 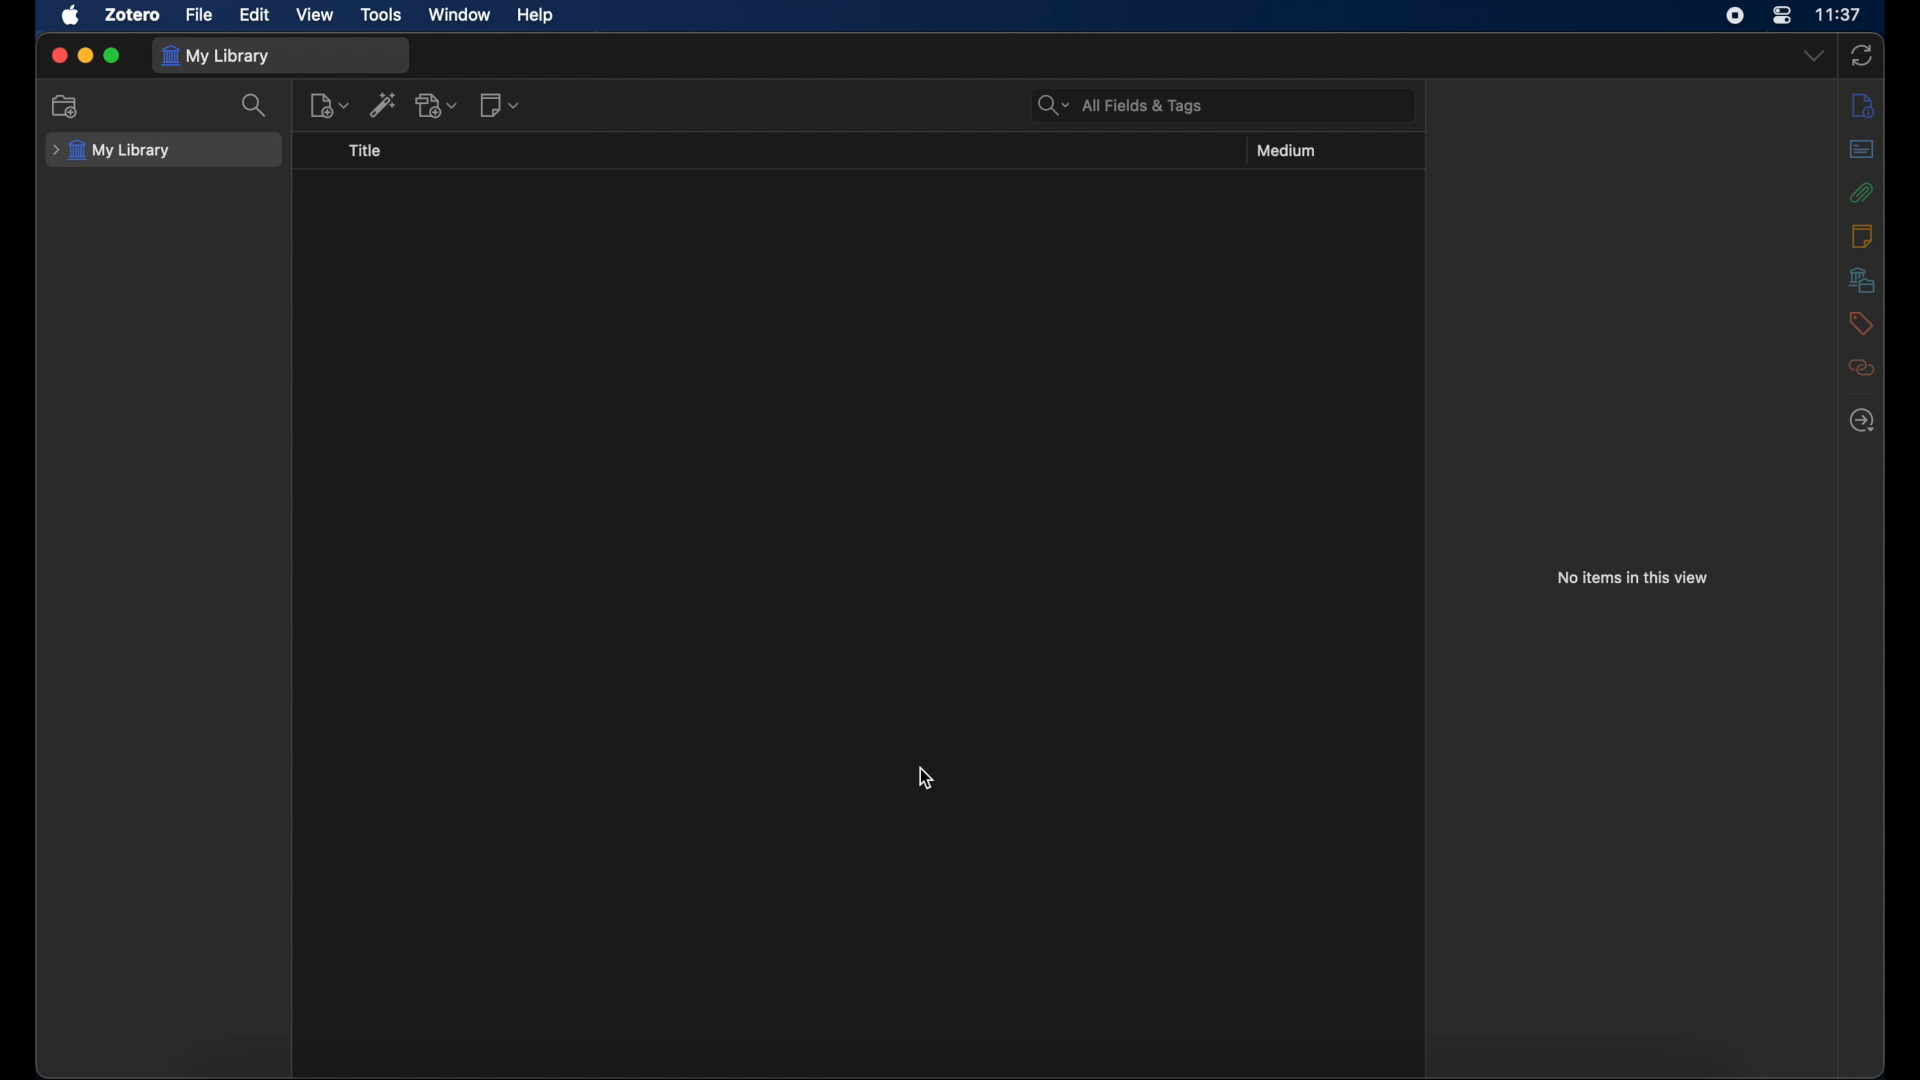 What do you see at coordinates (112, 150) in the screenshot?
I see `my library` at bounding box center [112, 150].